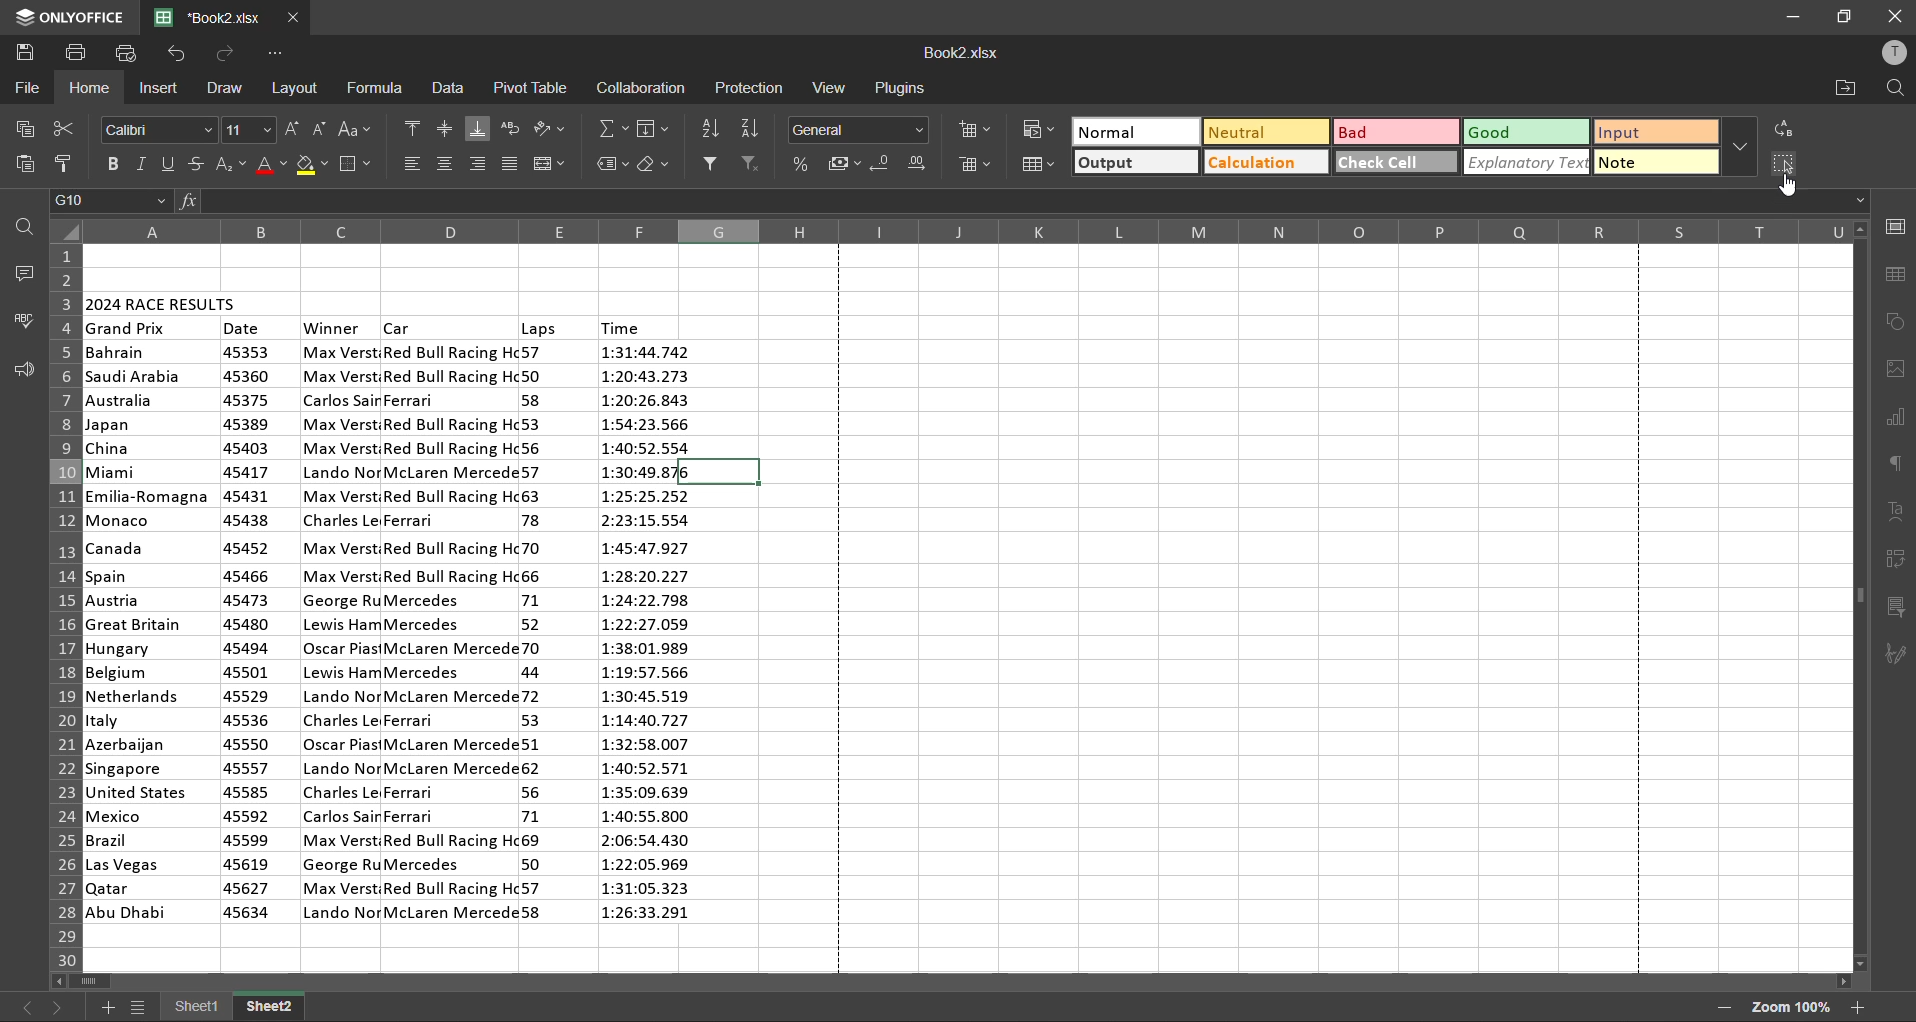 This screenshot has height=1022, width=1916. Describe the element at coordinates (640, 88) in the screenshot. I see `collaboration` at that location.